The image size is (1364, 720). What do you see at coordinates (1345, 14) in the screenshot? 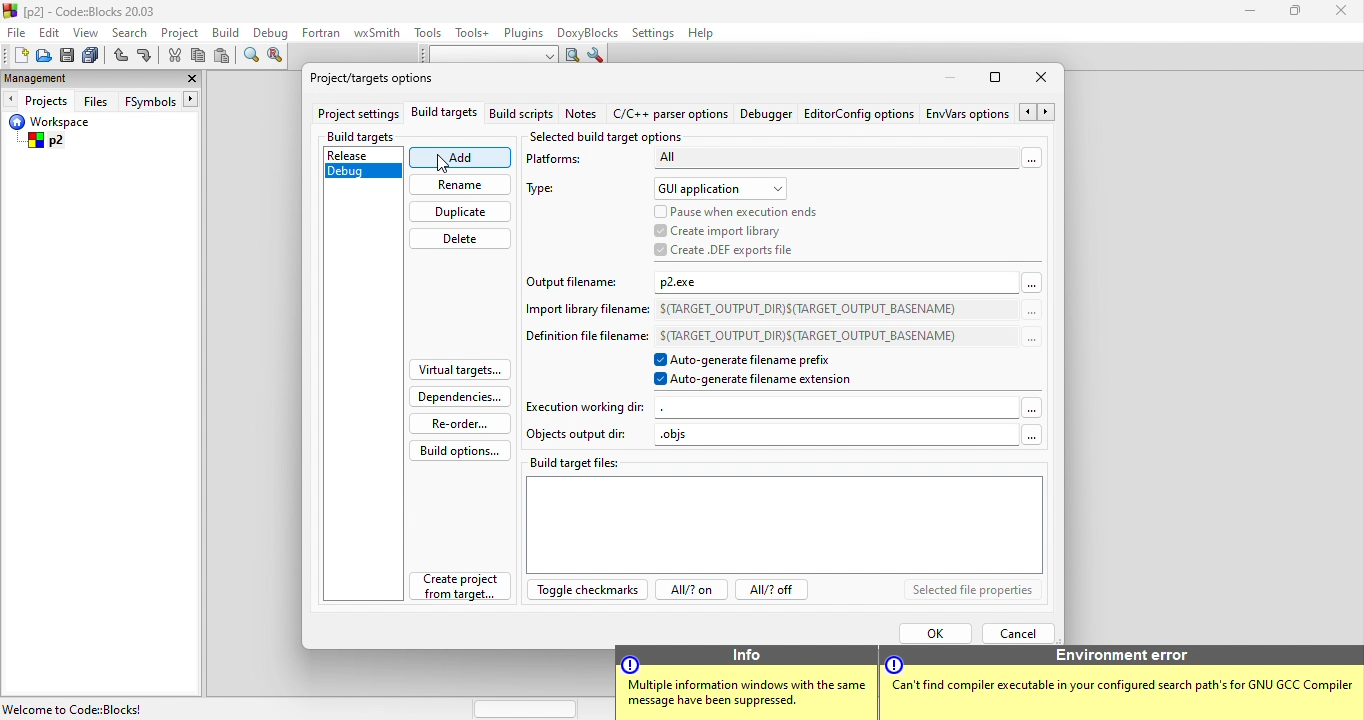
I see `close` at bounding box center [1345, 14].